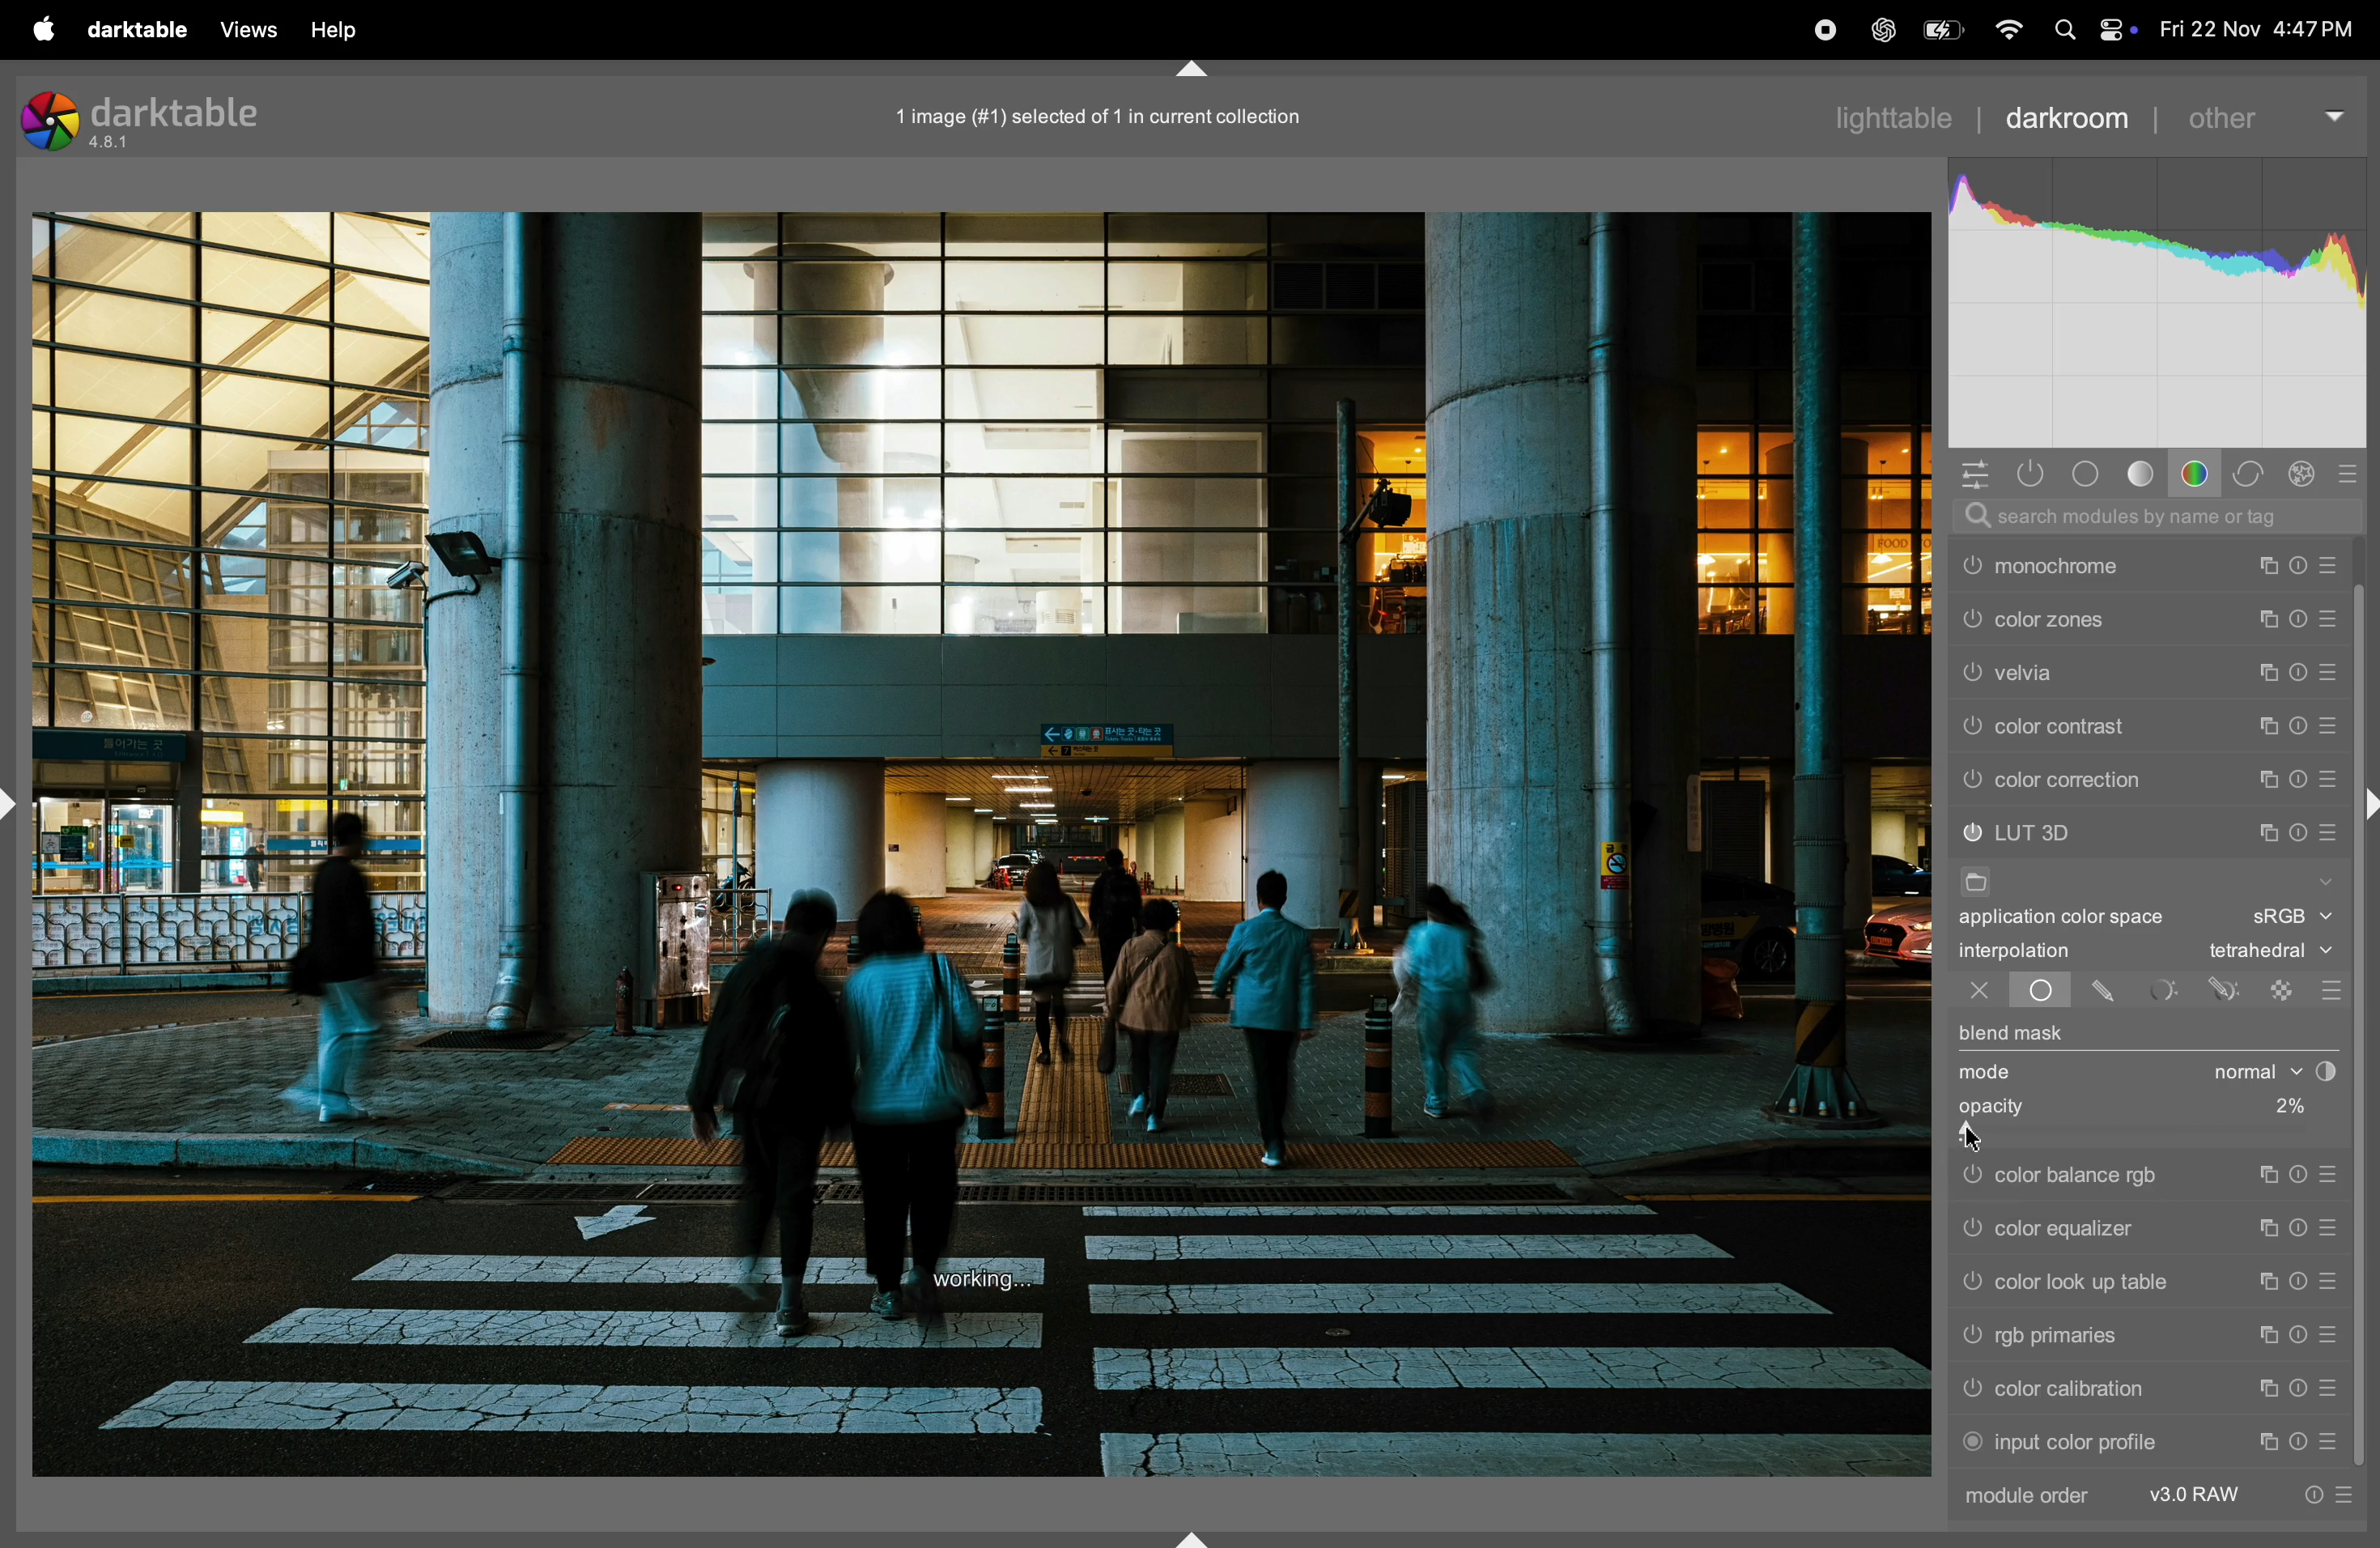 This screenshot has height=1548, width=2380. Describe the element at coordinates (2262, 825) in the screenshot. I see `multiple intance actions` at that location.